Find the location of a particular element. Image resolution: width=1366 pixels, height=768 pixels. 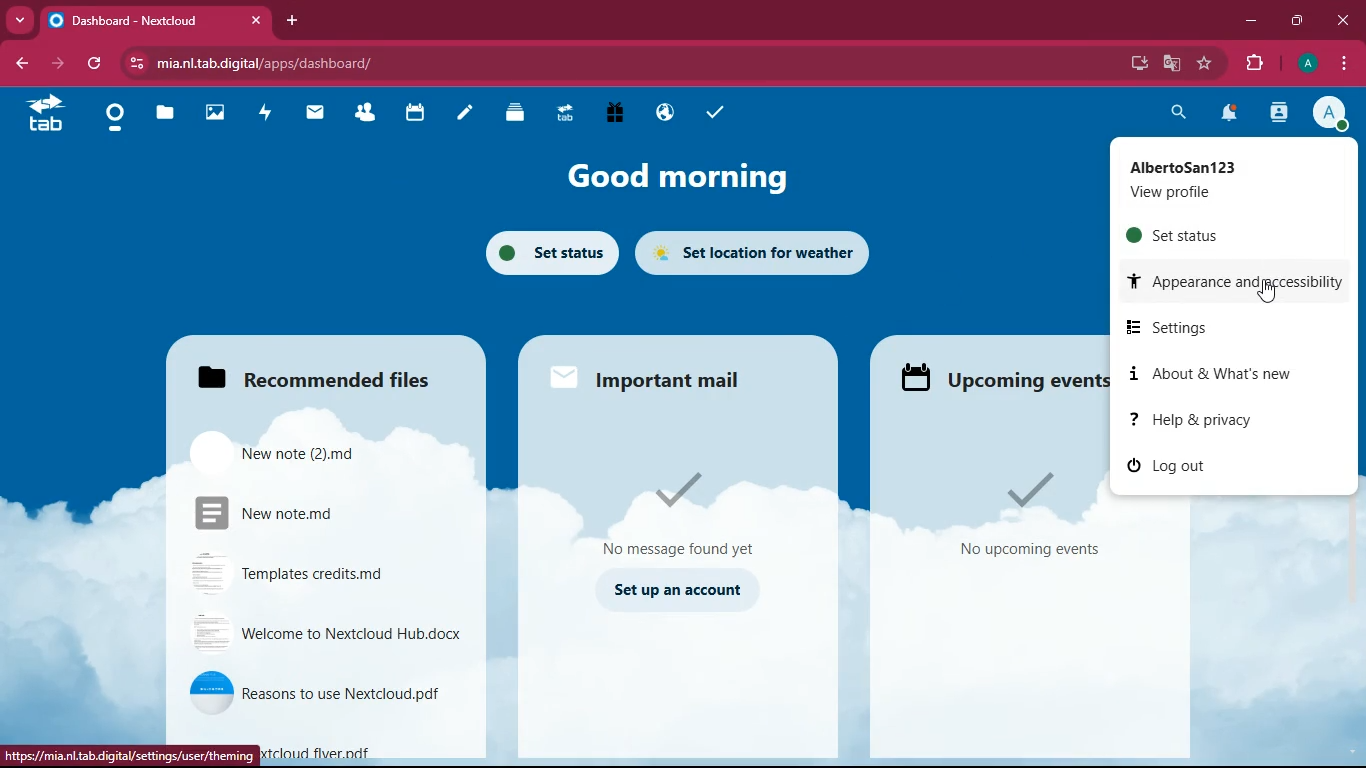

minimize is located at coordinates (1246, 21).